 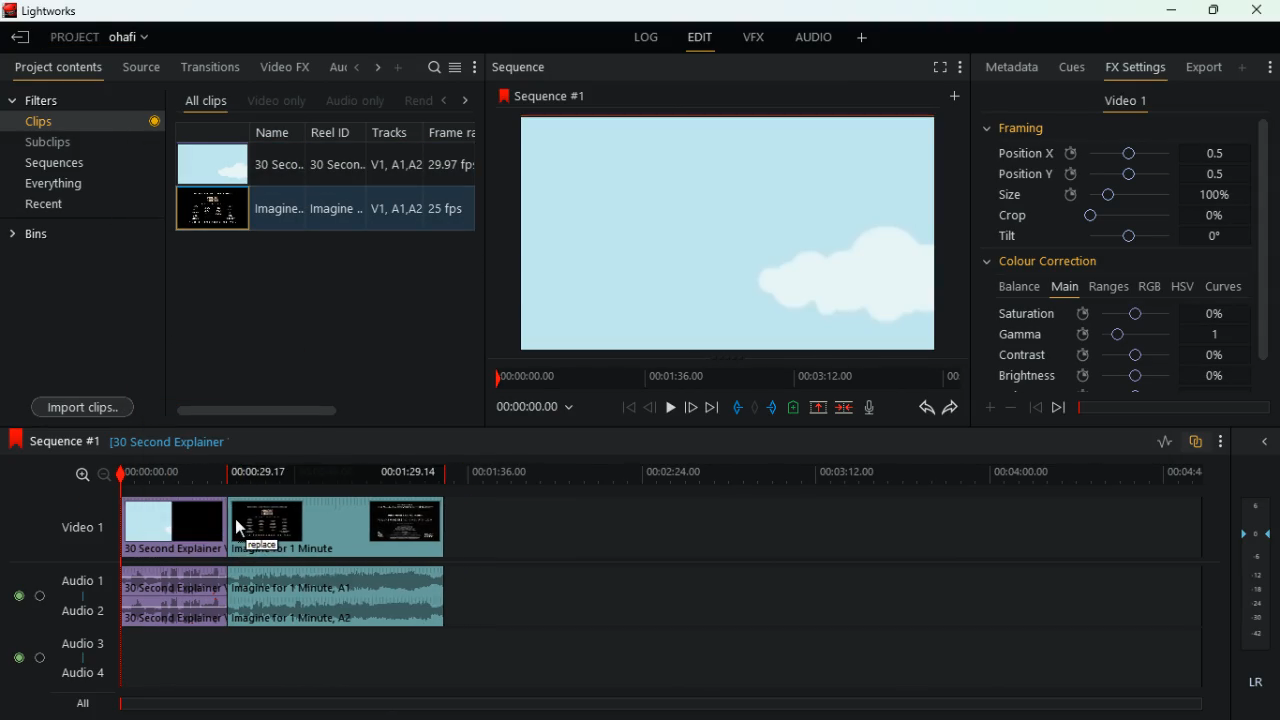 What do you see at coordinates (622, 407) in the screenshot?
I see `beggining` at bounding box center [622, 407].